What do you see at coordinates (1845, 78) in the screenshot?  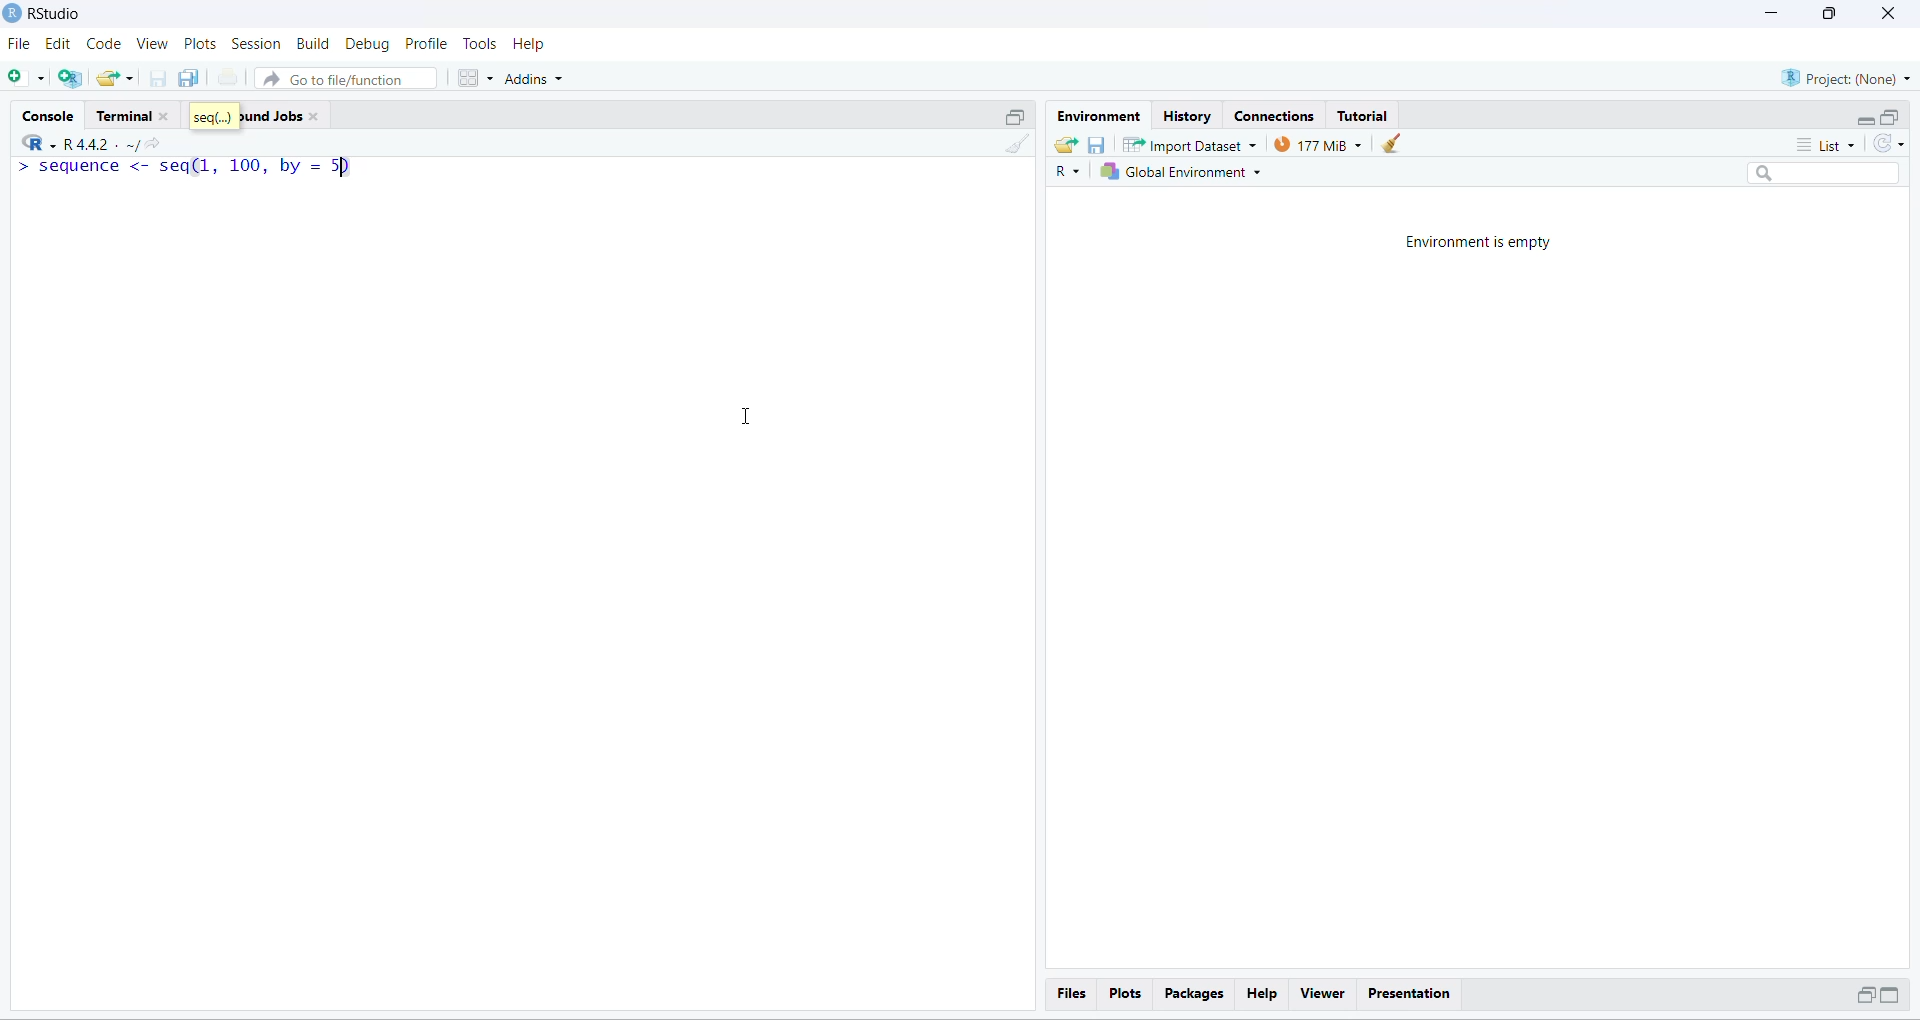 I see `project (none)` at bounding box center [1845, 78].